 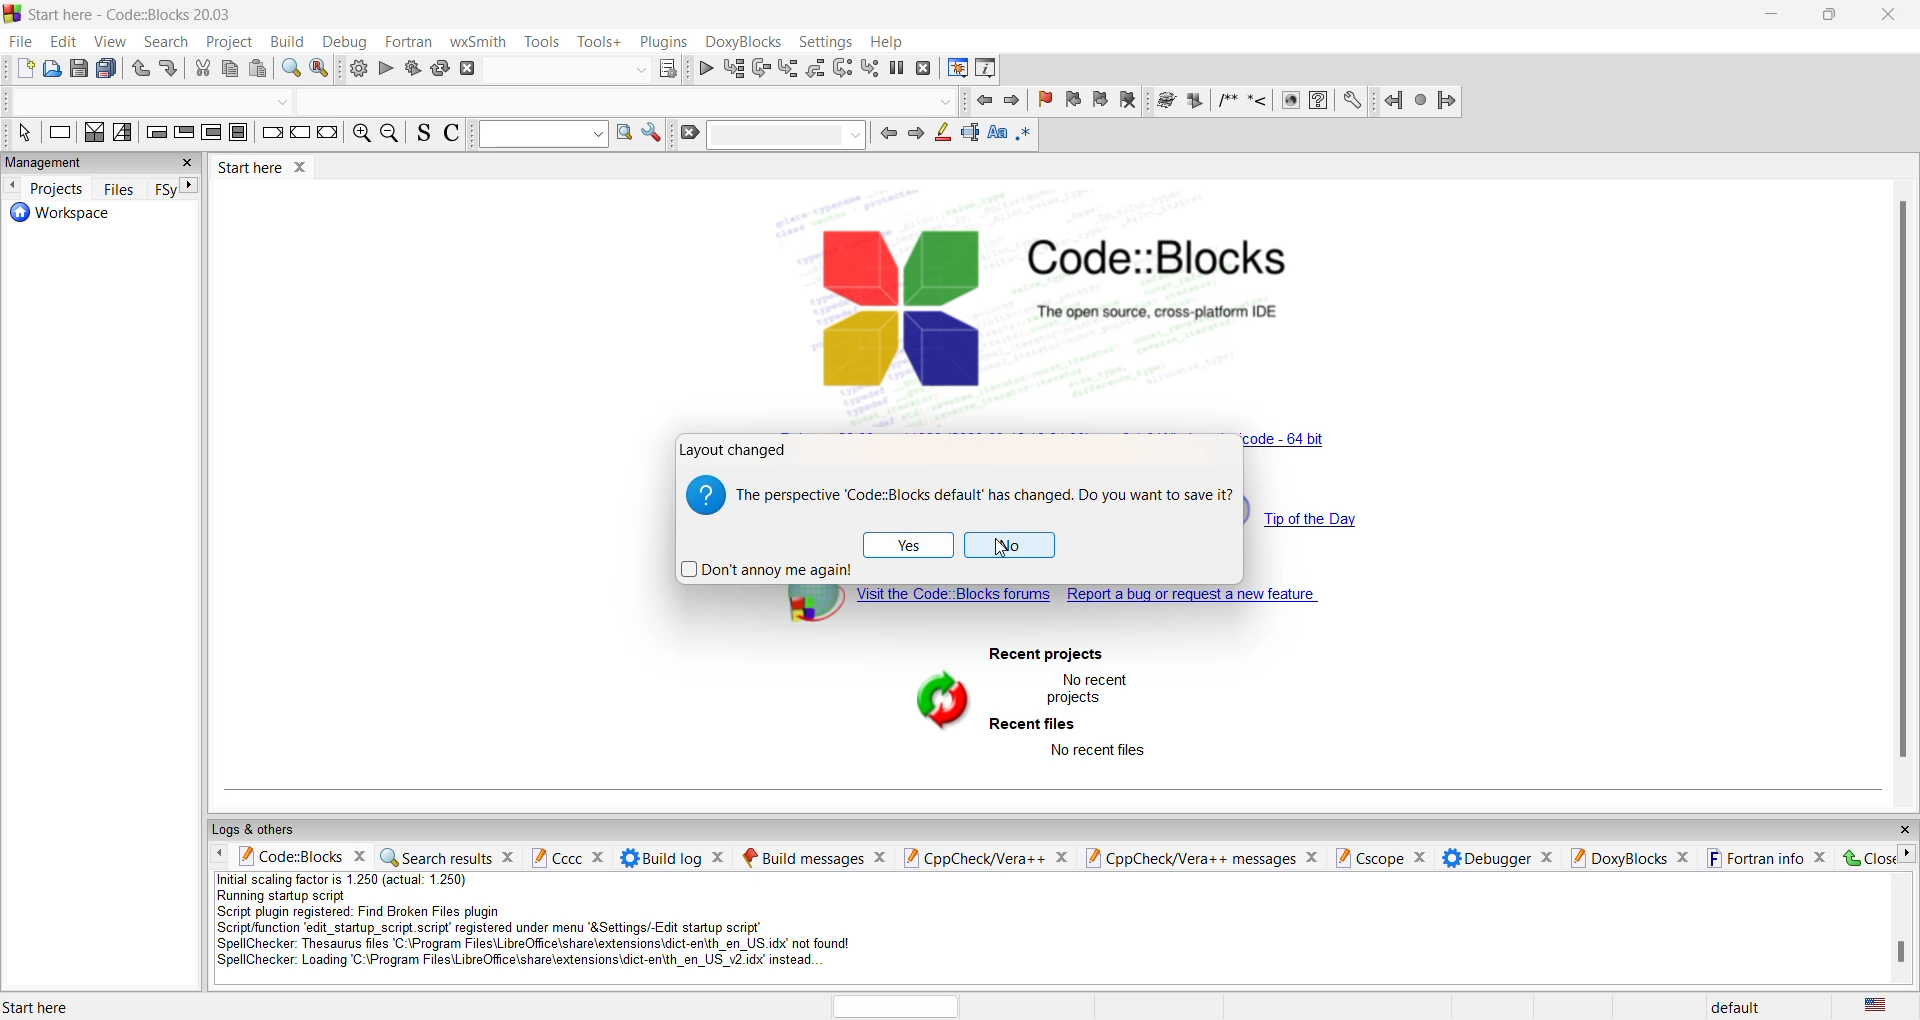 What do you see at coordinates (52, 70) in the screenshot?
I see `open` at bounding box center [52, 70].